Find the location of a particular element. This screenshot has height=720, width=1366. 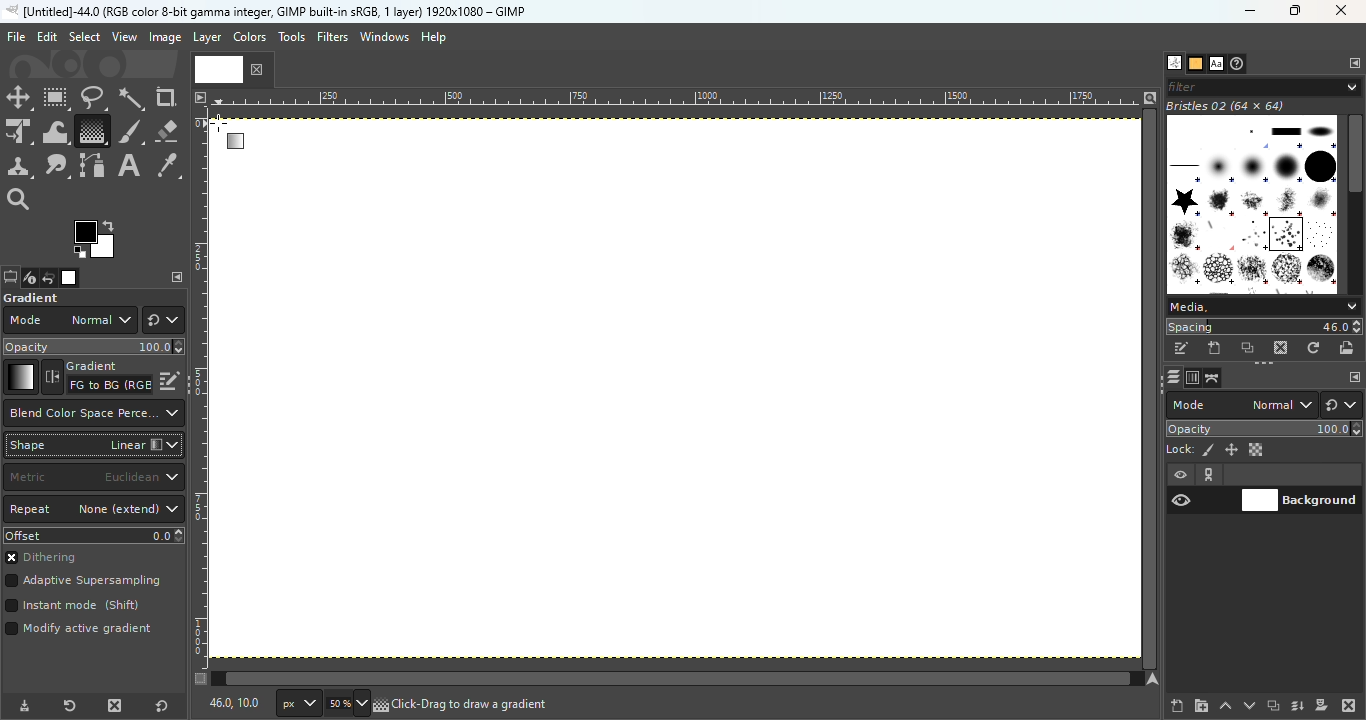

Zoom image when window size changes is located at coordinates (1150, 97).